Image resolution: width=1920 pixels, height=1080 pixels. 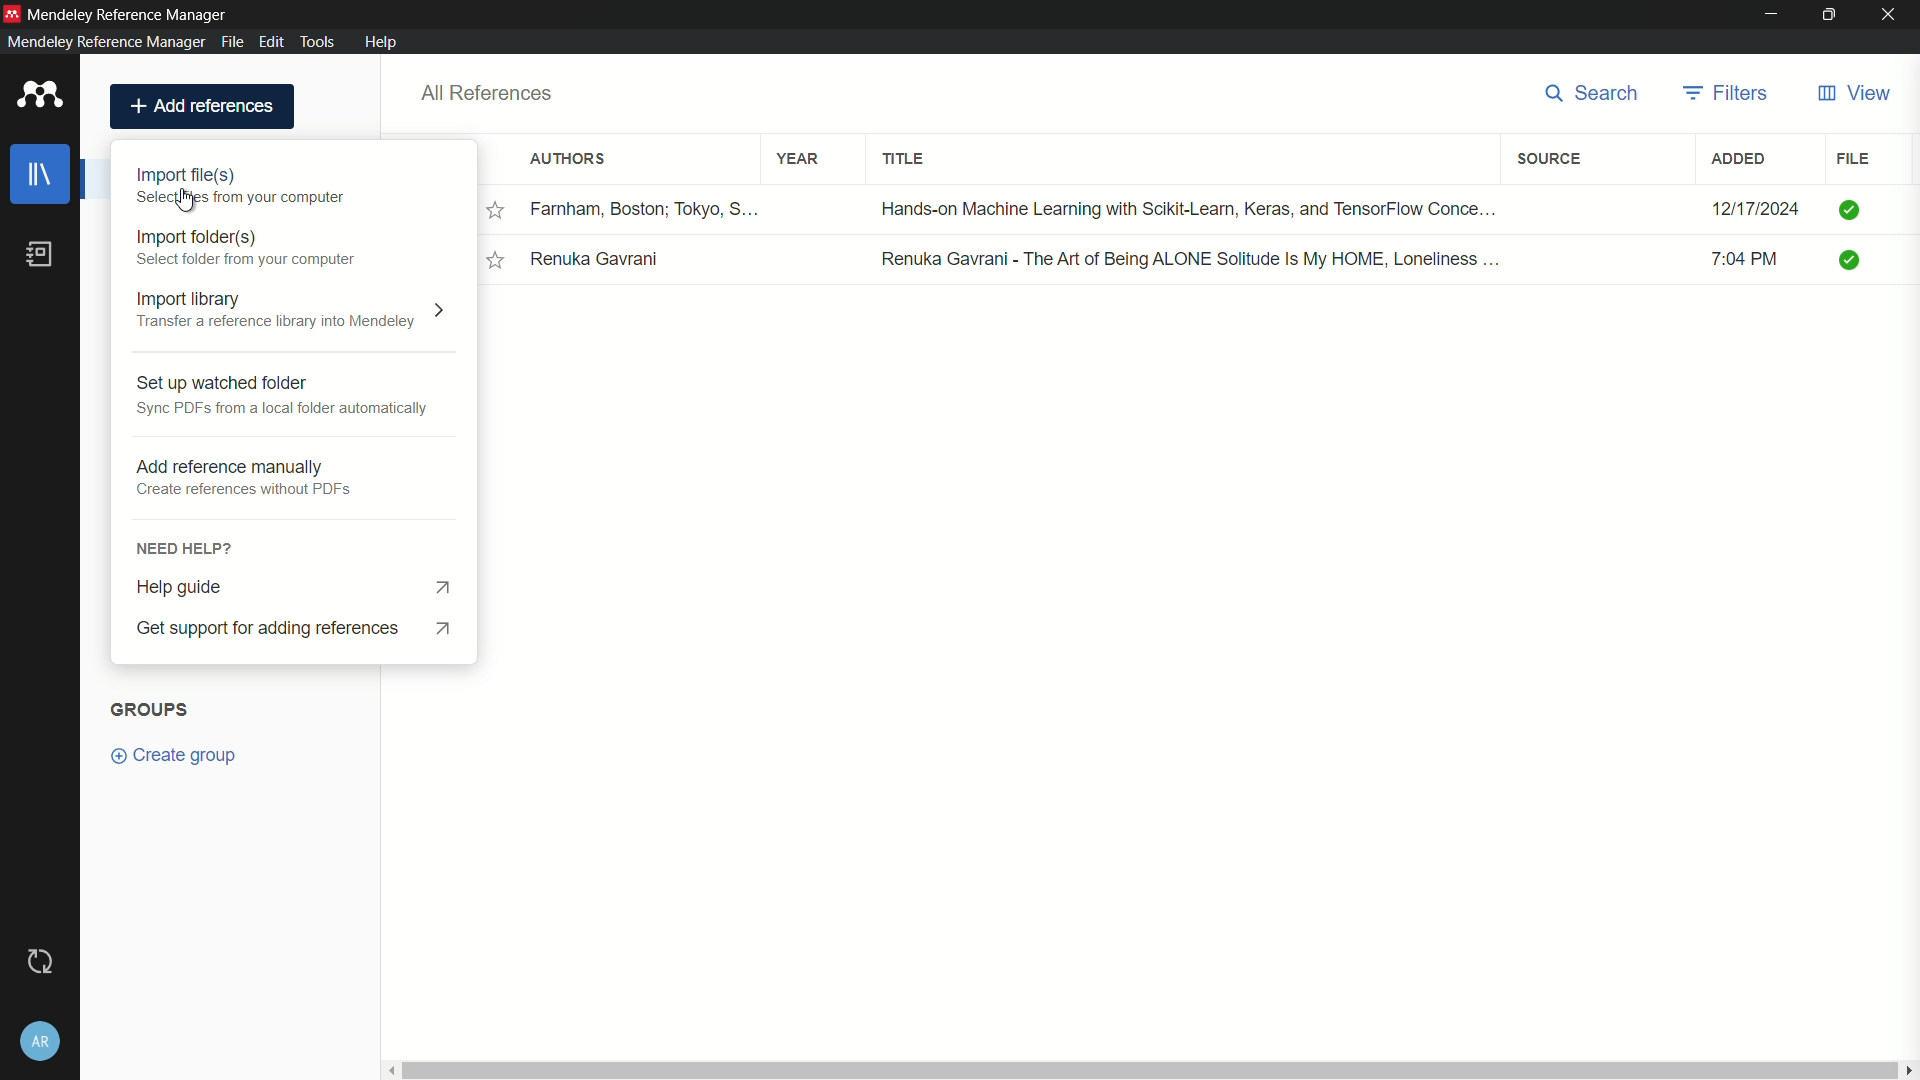 What do you see at coordinates (599, 260) in the screenshot?
I see `Renuka Gavrani` at bounding box center [599, 260].